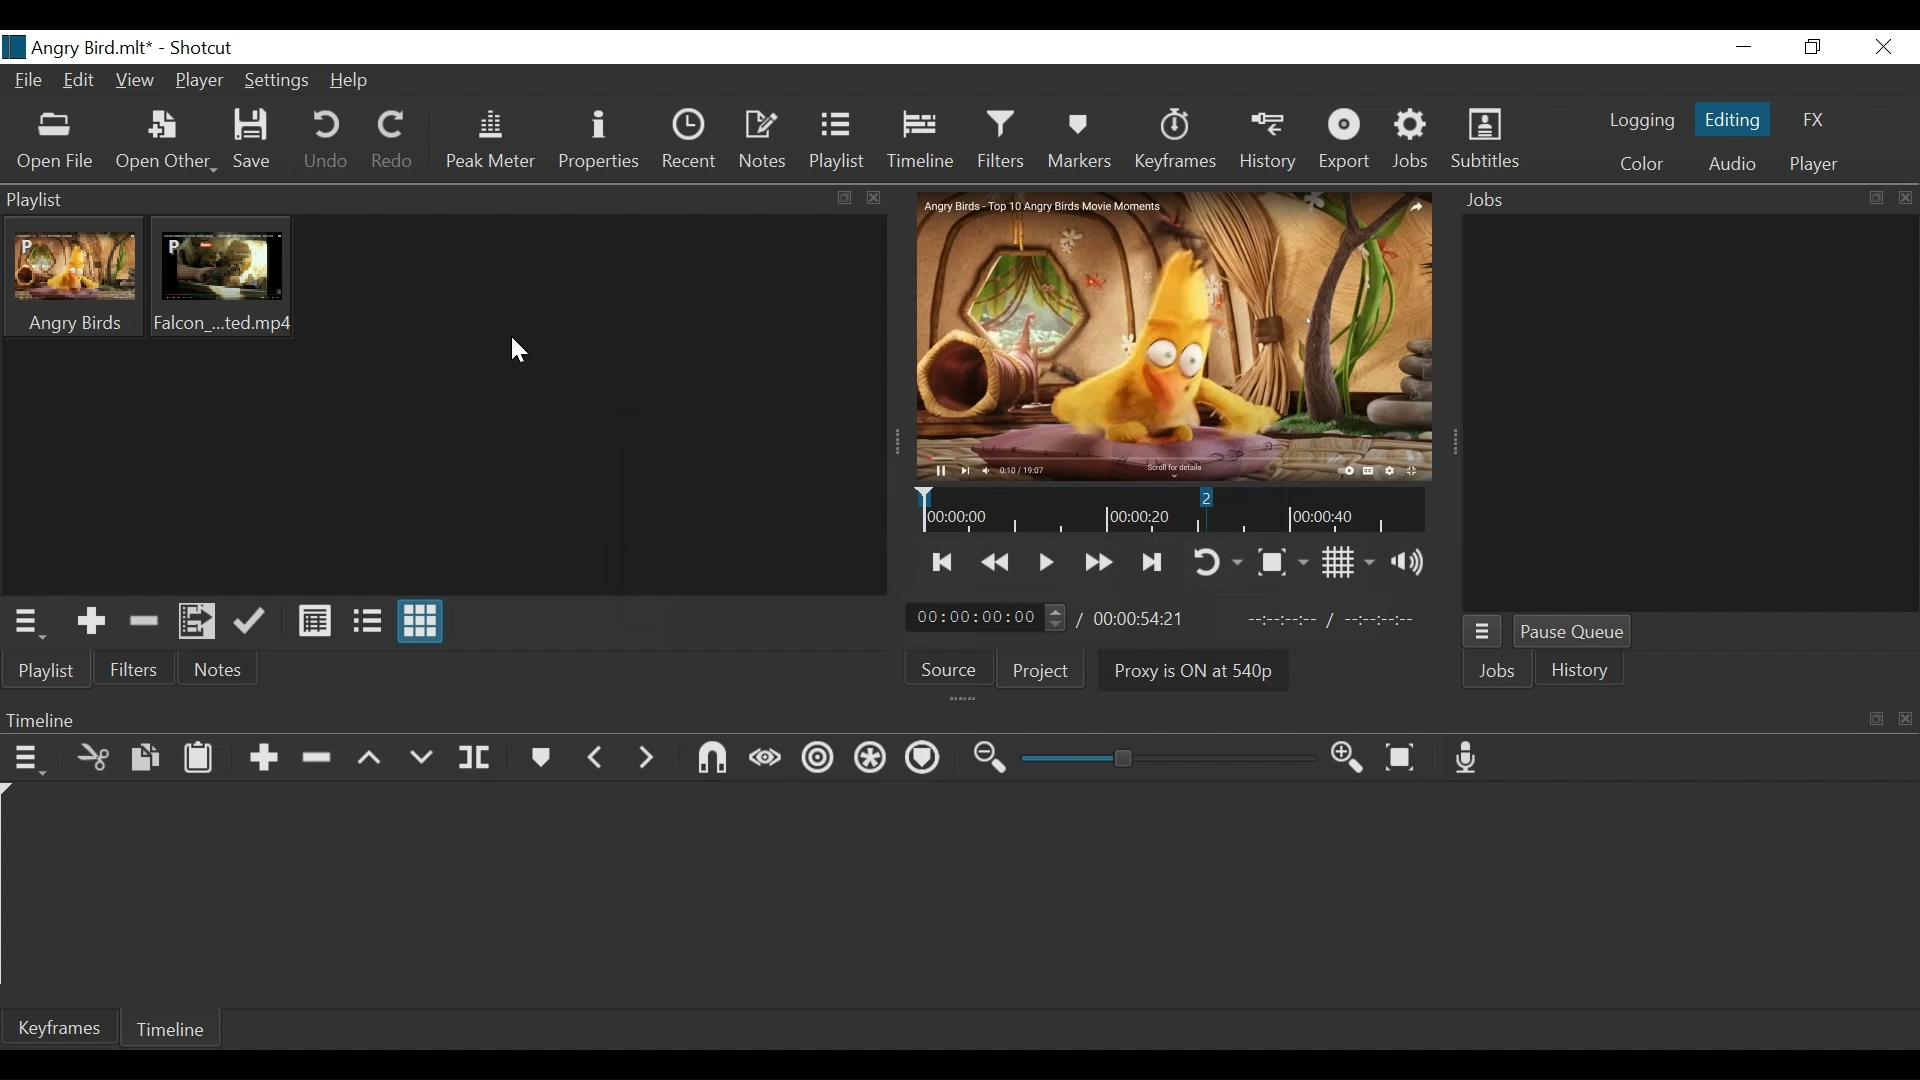 This screenshot has height=1080, width=1920. I want to click on Play backward quickly, so click(997, 562).